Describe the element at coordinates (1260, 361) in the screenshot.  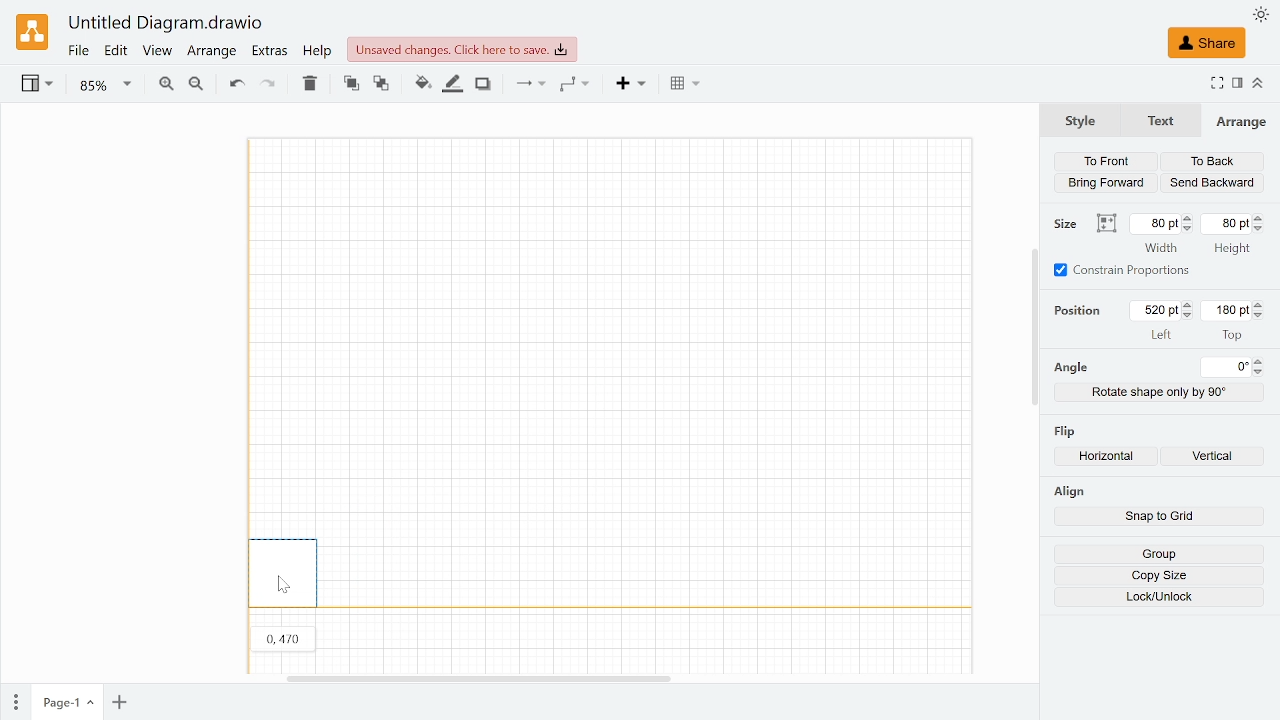
I see `Increase angle` at that location.